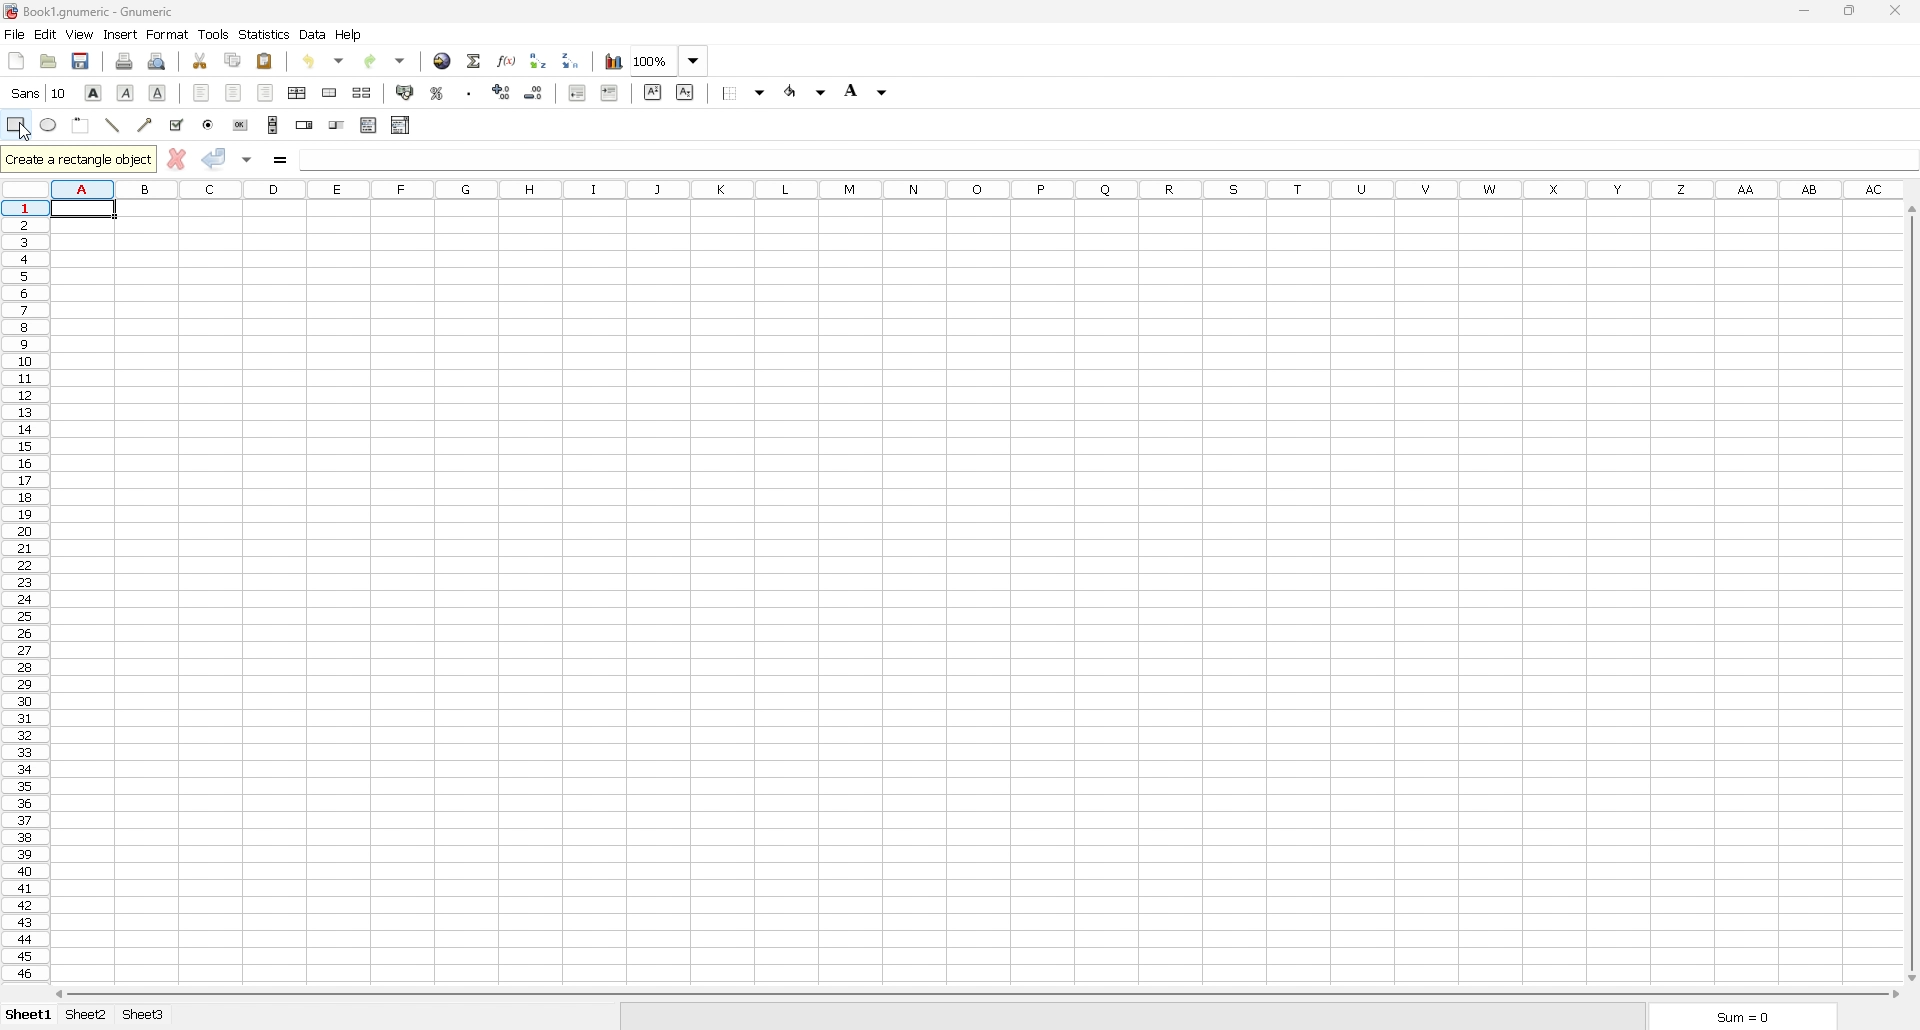 The image size is (1920, 1030). Describe the element at coordinates (232, 91) in the screenshot. I see `centre` at that location.